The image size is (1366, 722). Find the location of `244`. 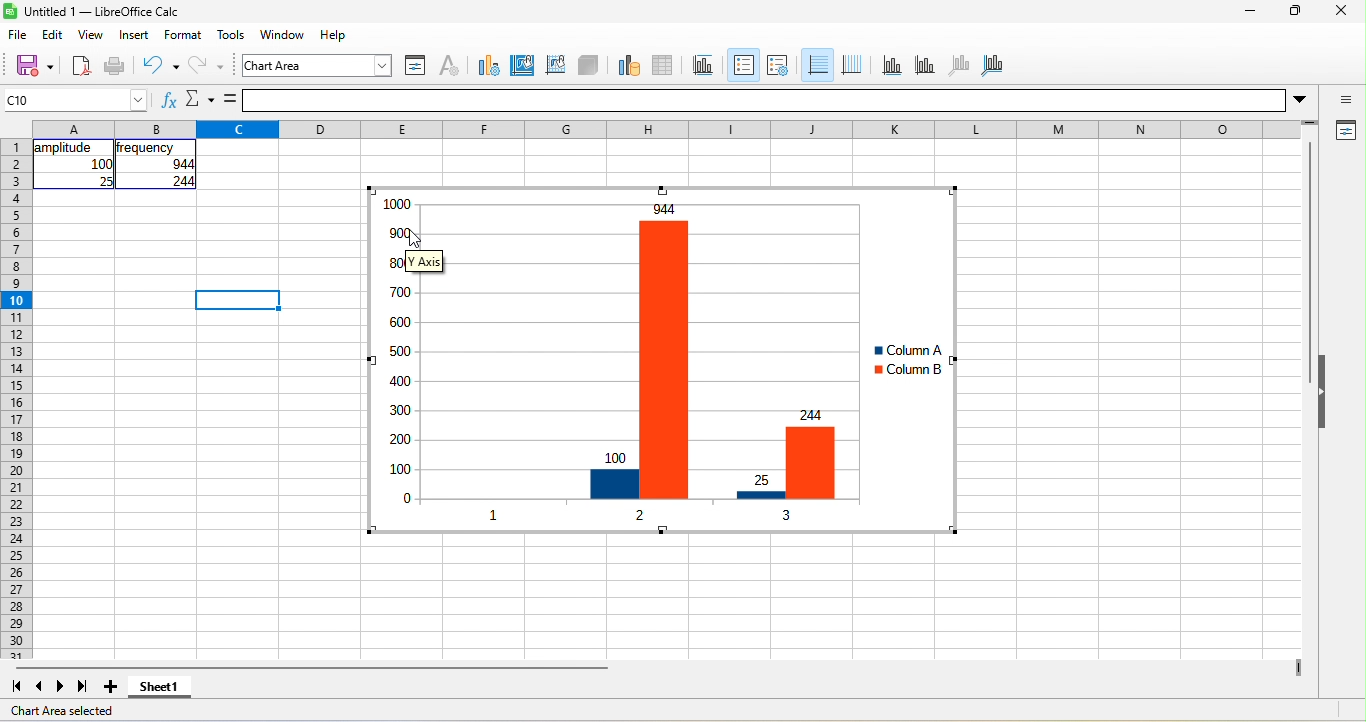

244 is located at coordinates (180, 182).